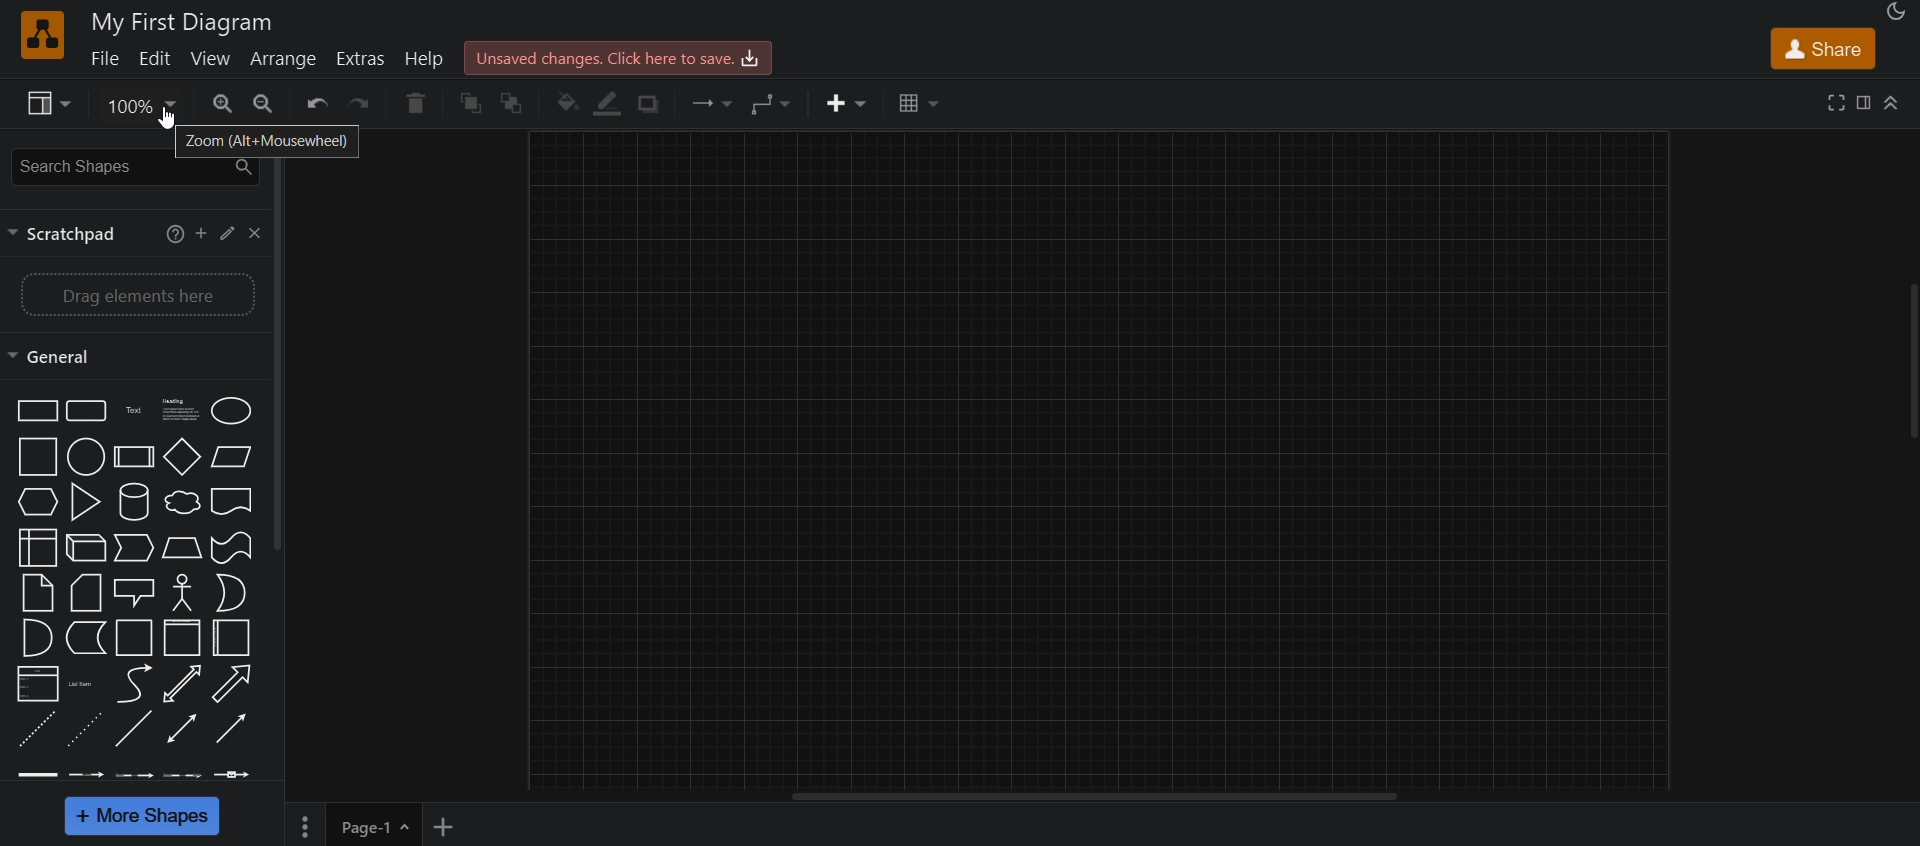  I want to click on to front, so click(471, 107).